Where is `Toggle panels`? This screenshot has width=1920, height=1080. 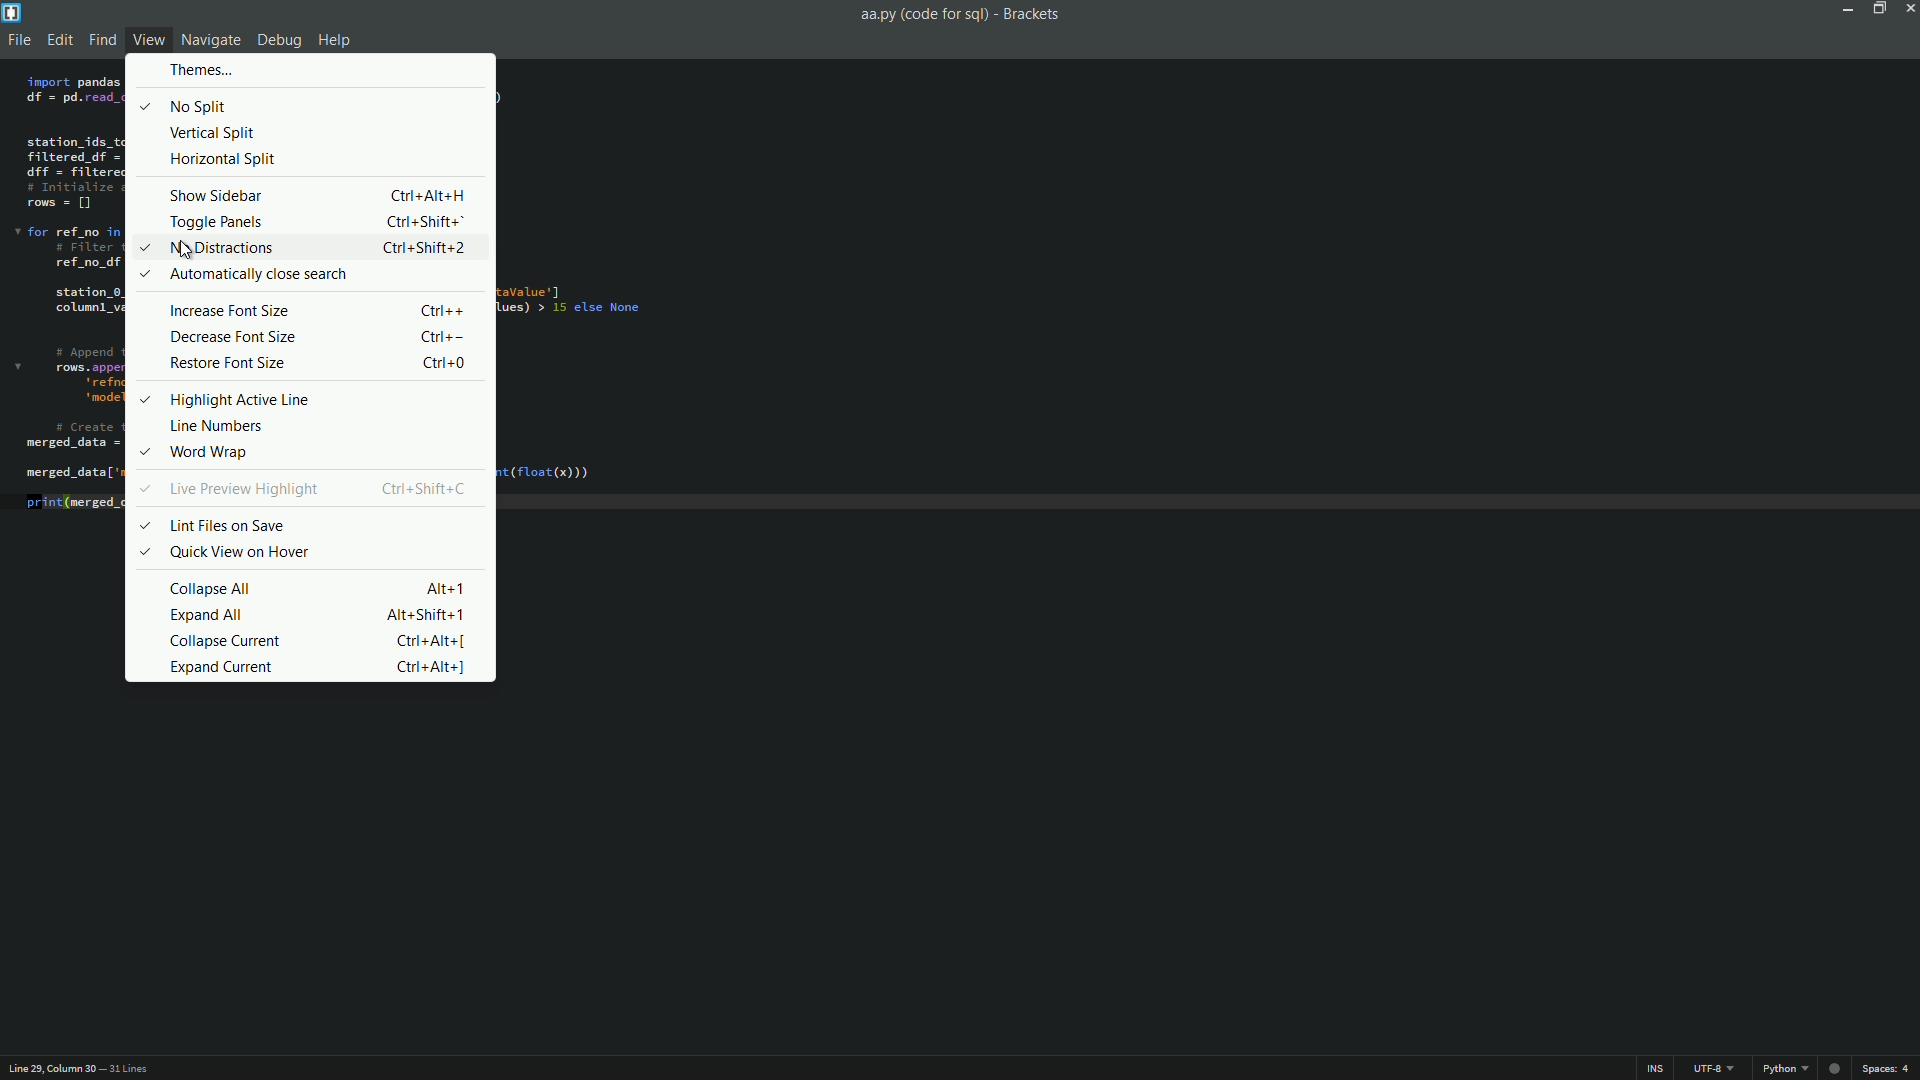
Toggle panels is located at coordinates (324, 221).